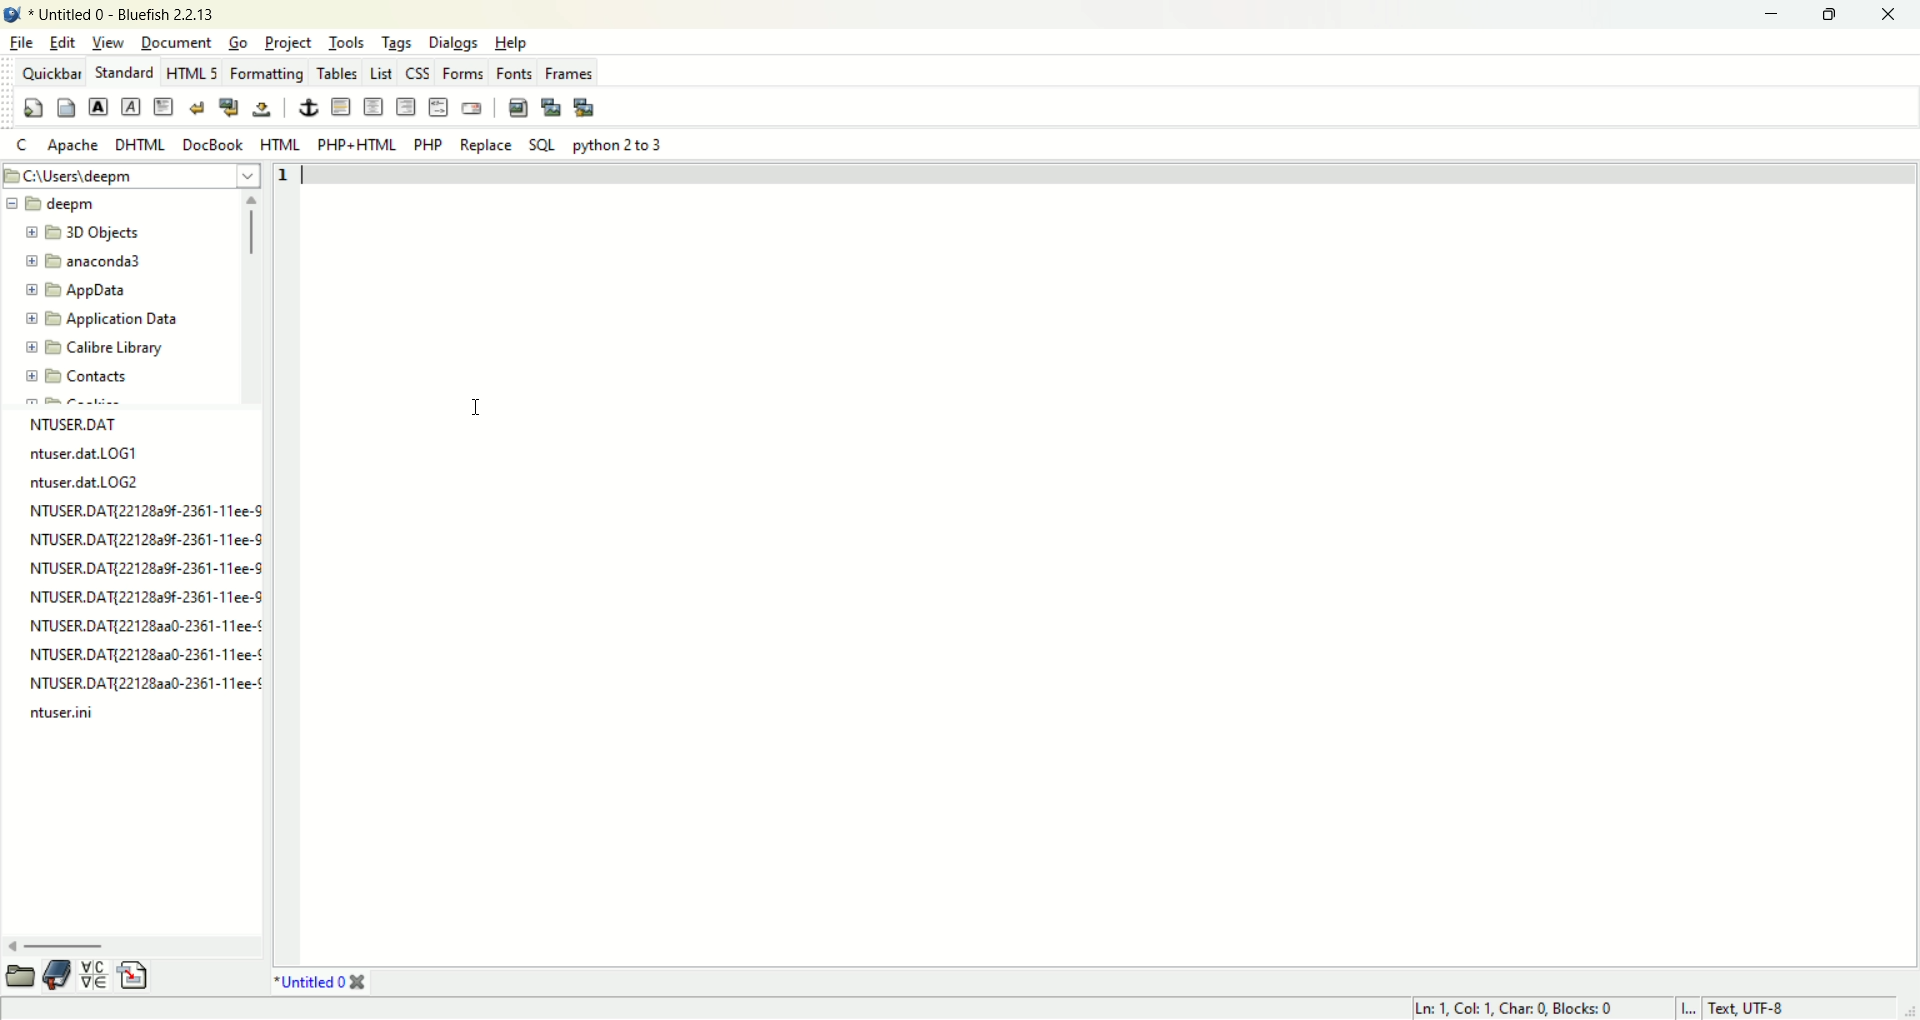 This screenshot has width=1920, height=1020. Describe the element at coordinates (21, 147) in the screenshot. I see `C` at that location.